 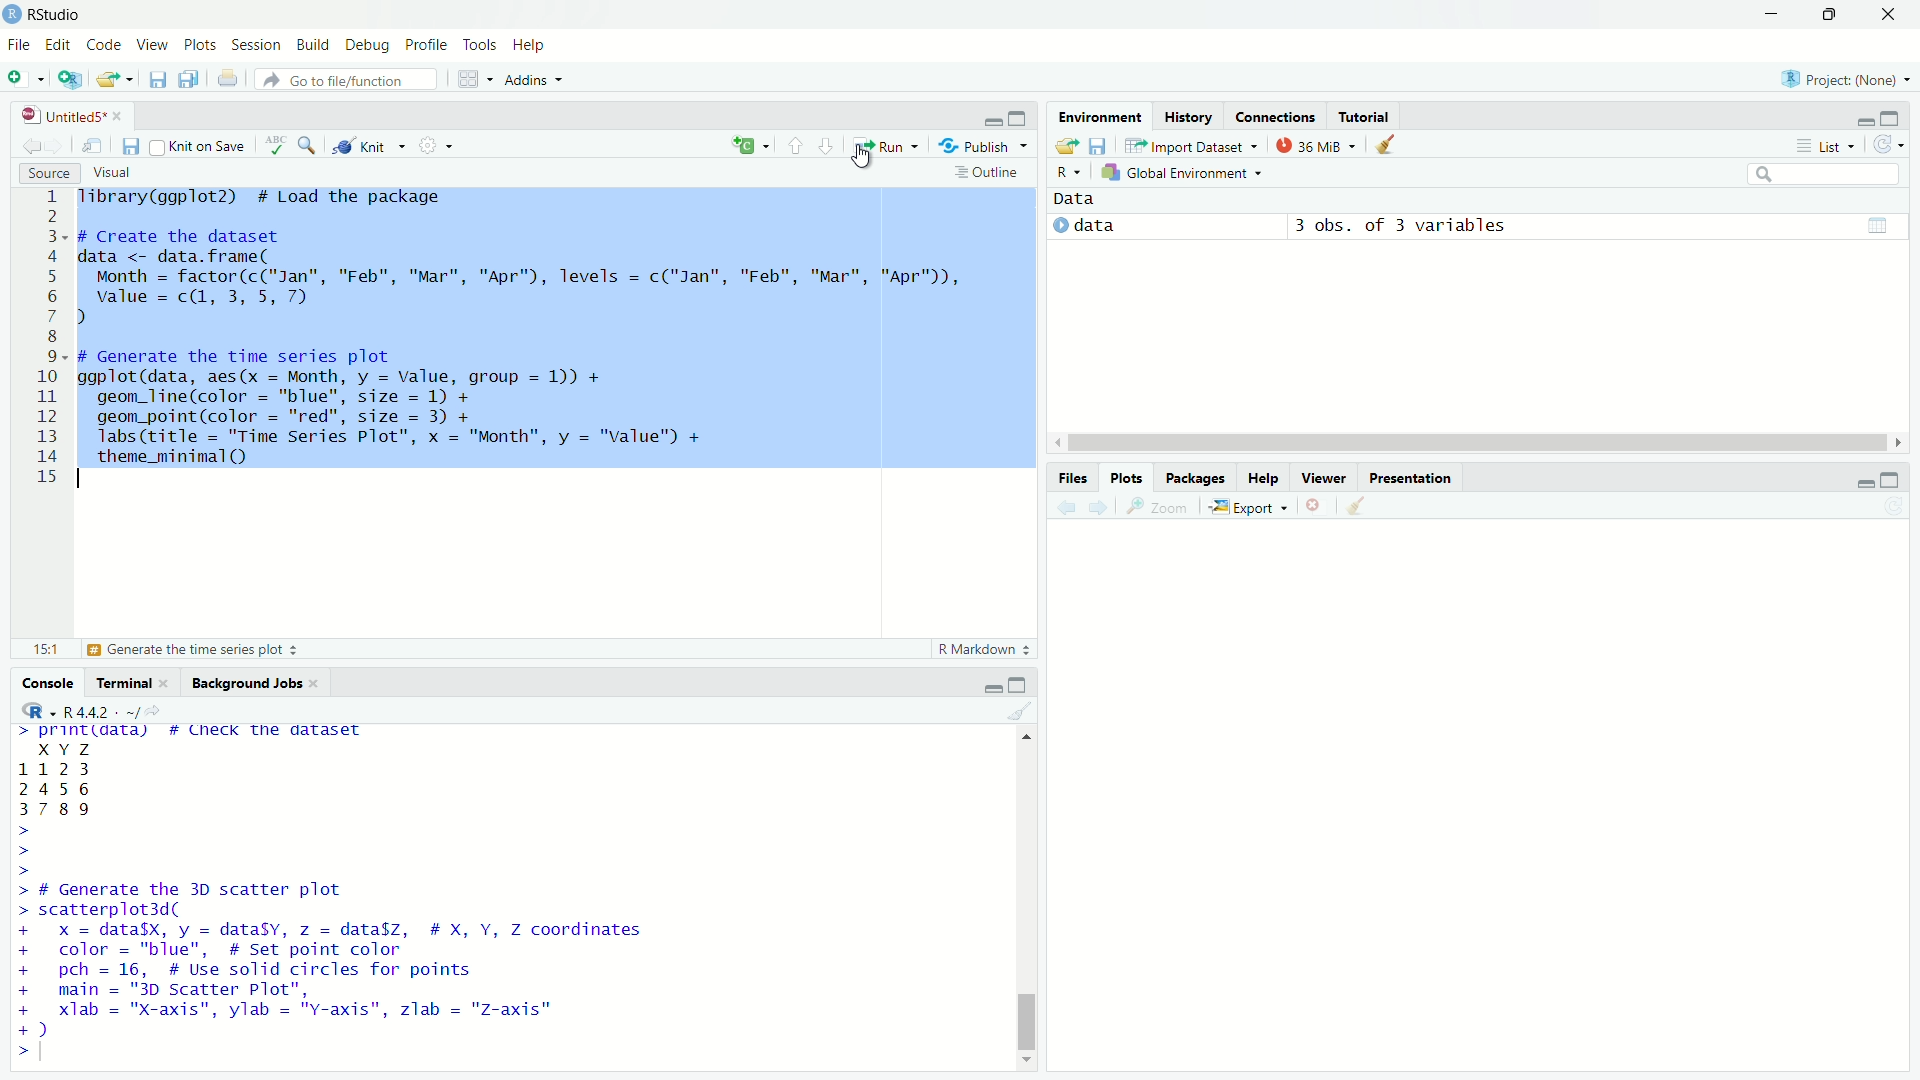 What do you see at coordinates (986, 144) in the screenshot?
I see `publish` at bounding box center [986, 144].